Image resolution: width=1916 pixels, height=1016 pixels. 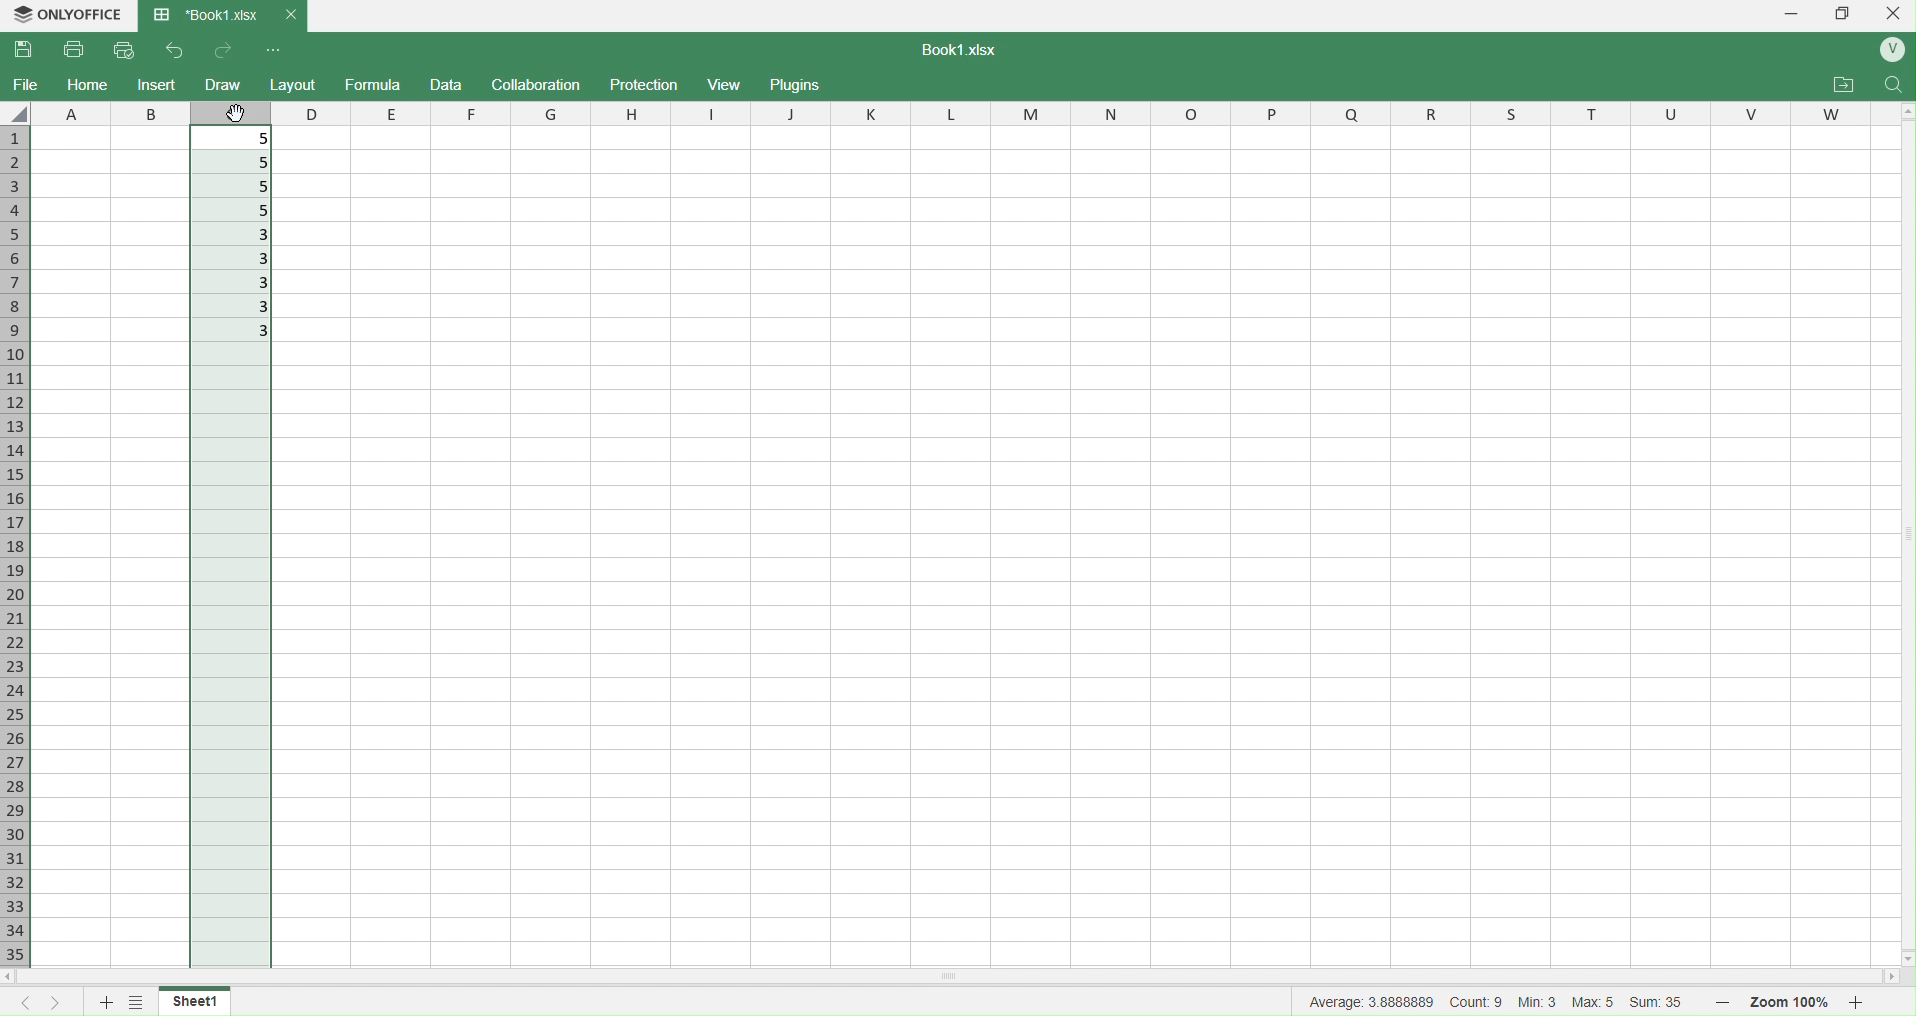 What do you see at coordinates (1538, 1003) in the screenshot?
I see `Min` at bounding box center [1538, 1003].